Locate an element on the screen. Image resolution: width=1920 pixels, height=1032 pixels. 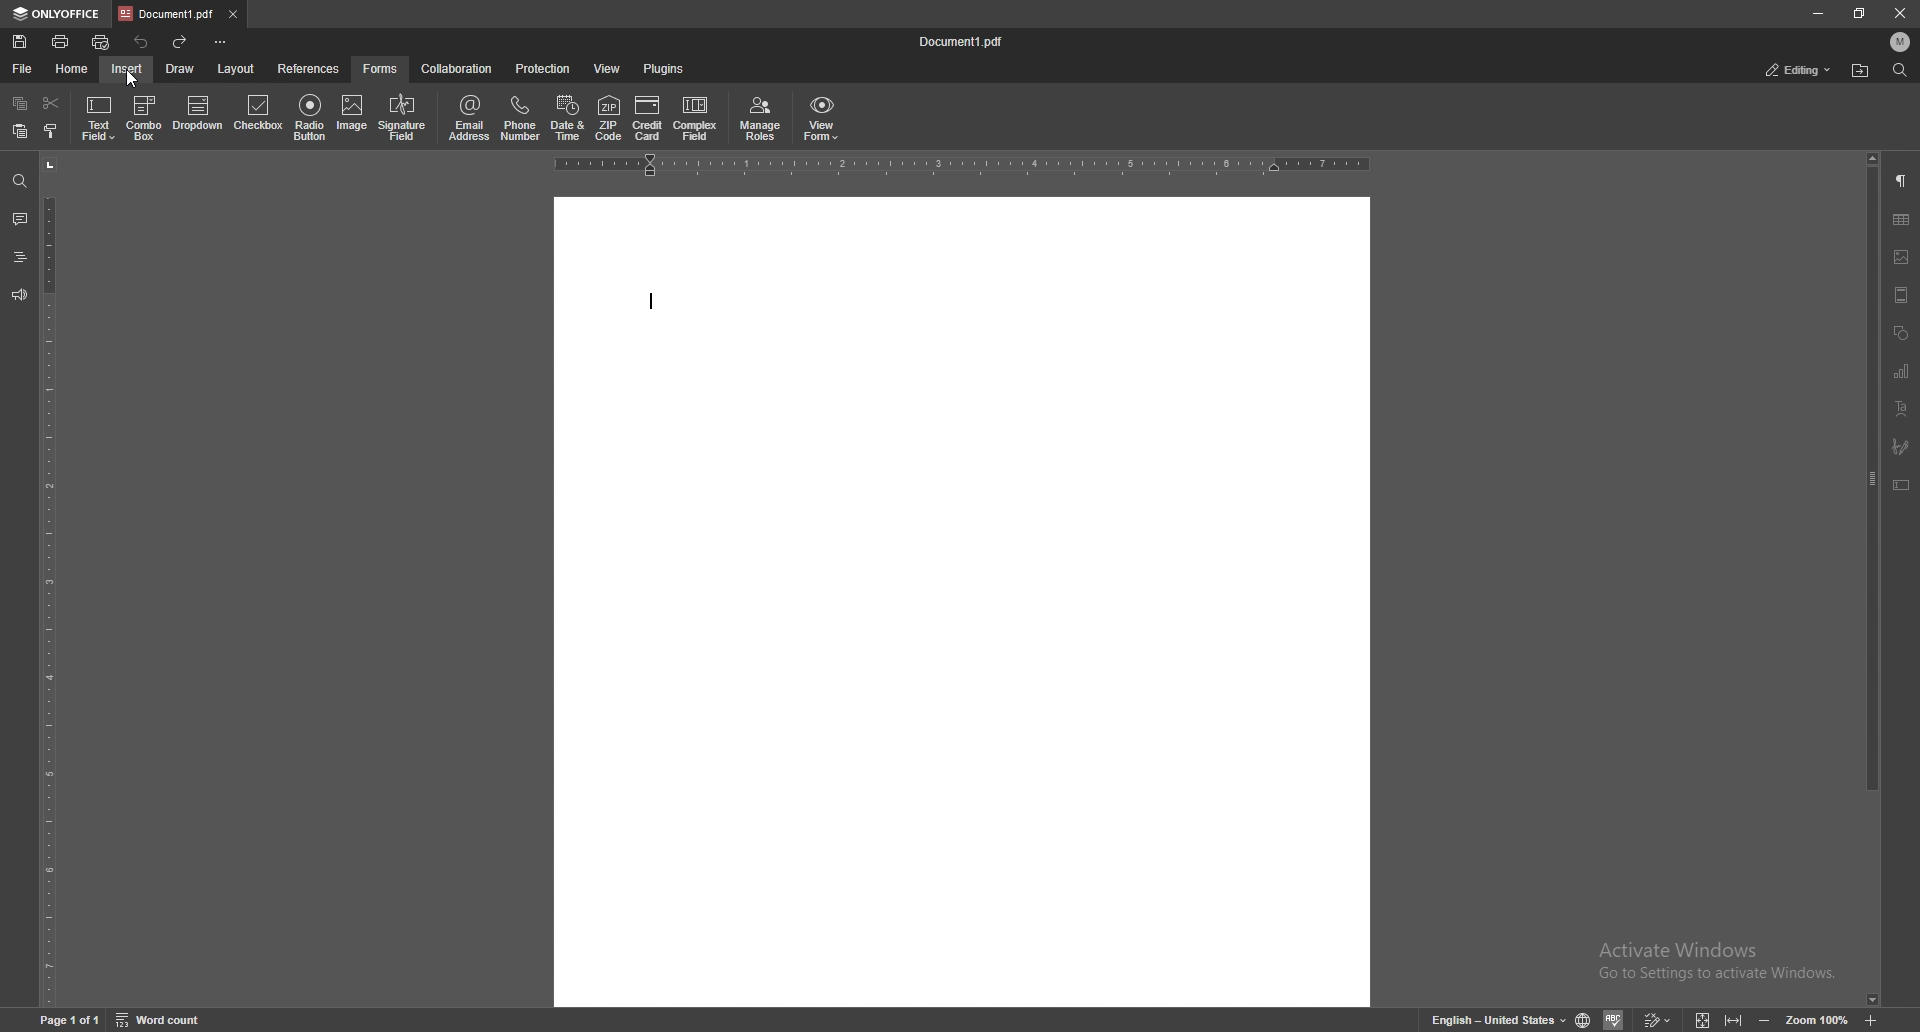
customize toolbar is located at coordinates (220, 43).